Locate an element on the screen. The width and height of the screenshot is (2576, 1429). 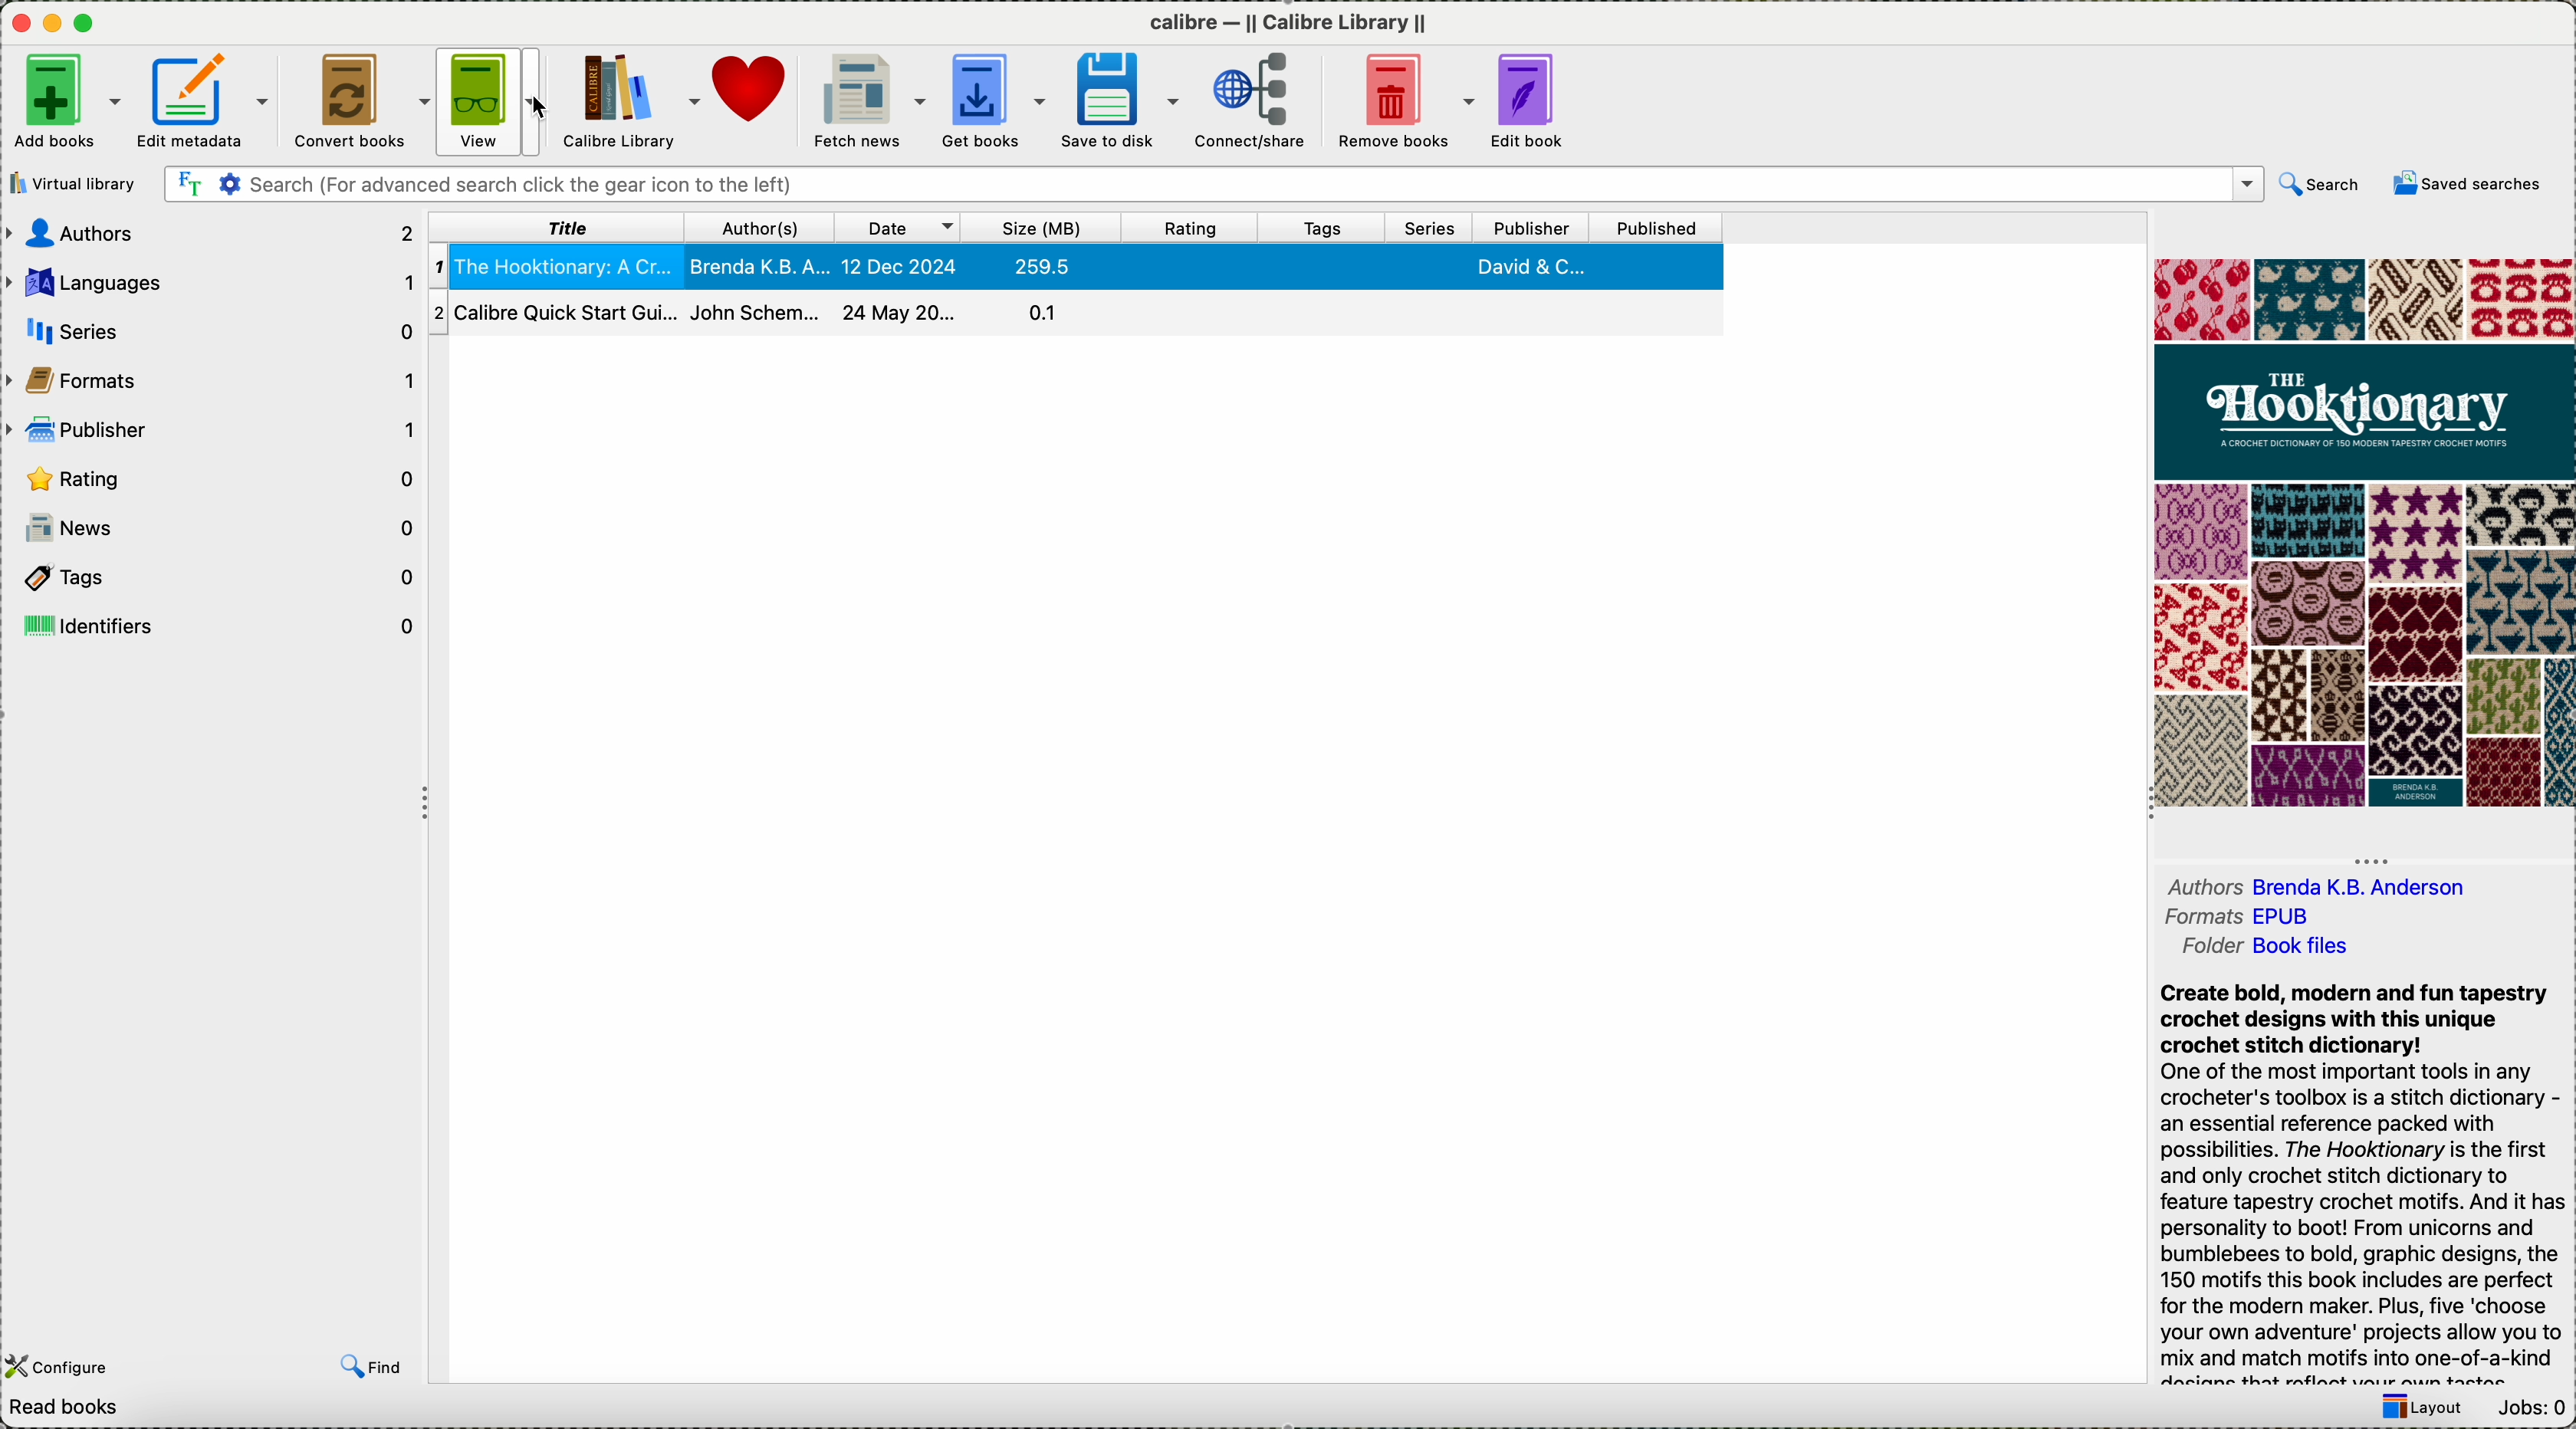
authors is located at coordinates (2318, 878).